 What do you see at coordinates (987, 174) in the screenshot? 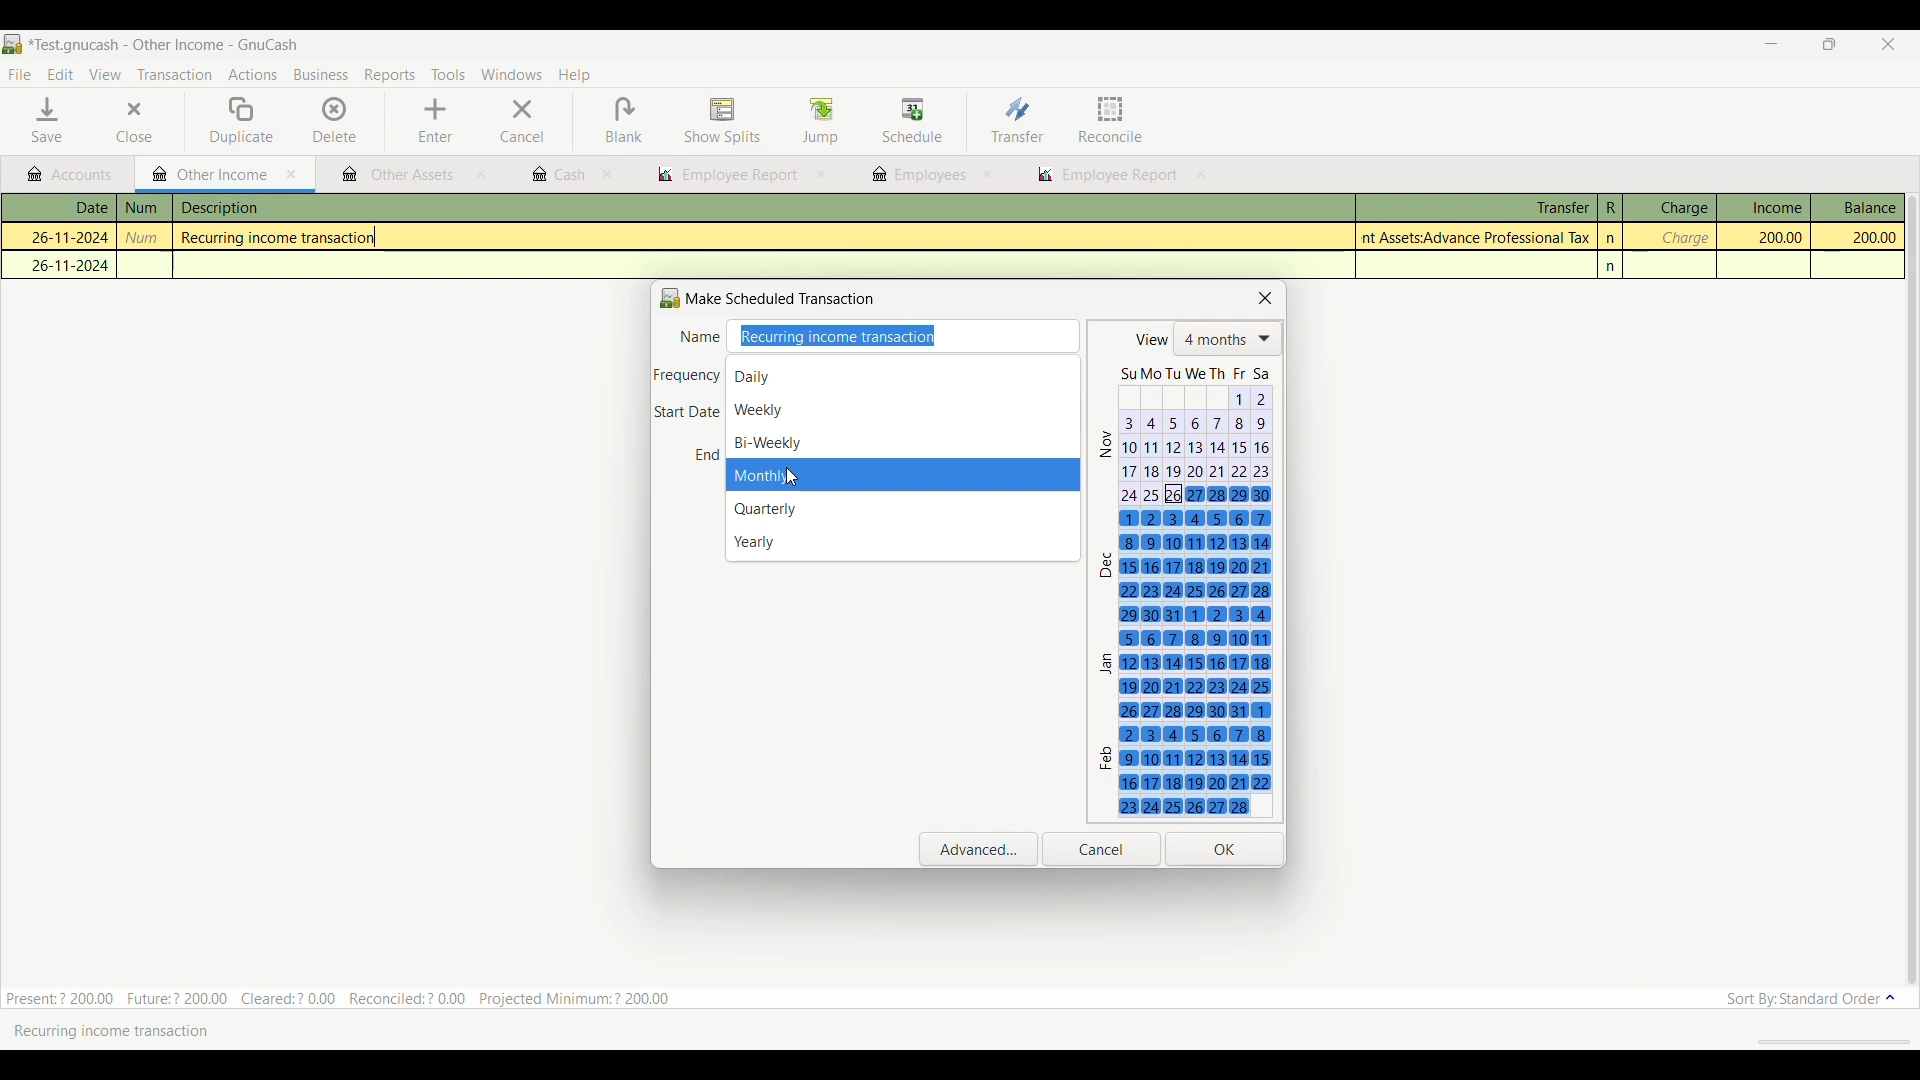
I see `close` at bounding box center [987, 174].